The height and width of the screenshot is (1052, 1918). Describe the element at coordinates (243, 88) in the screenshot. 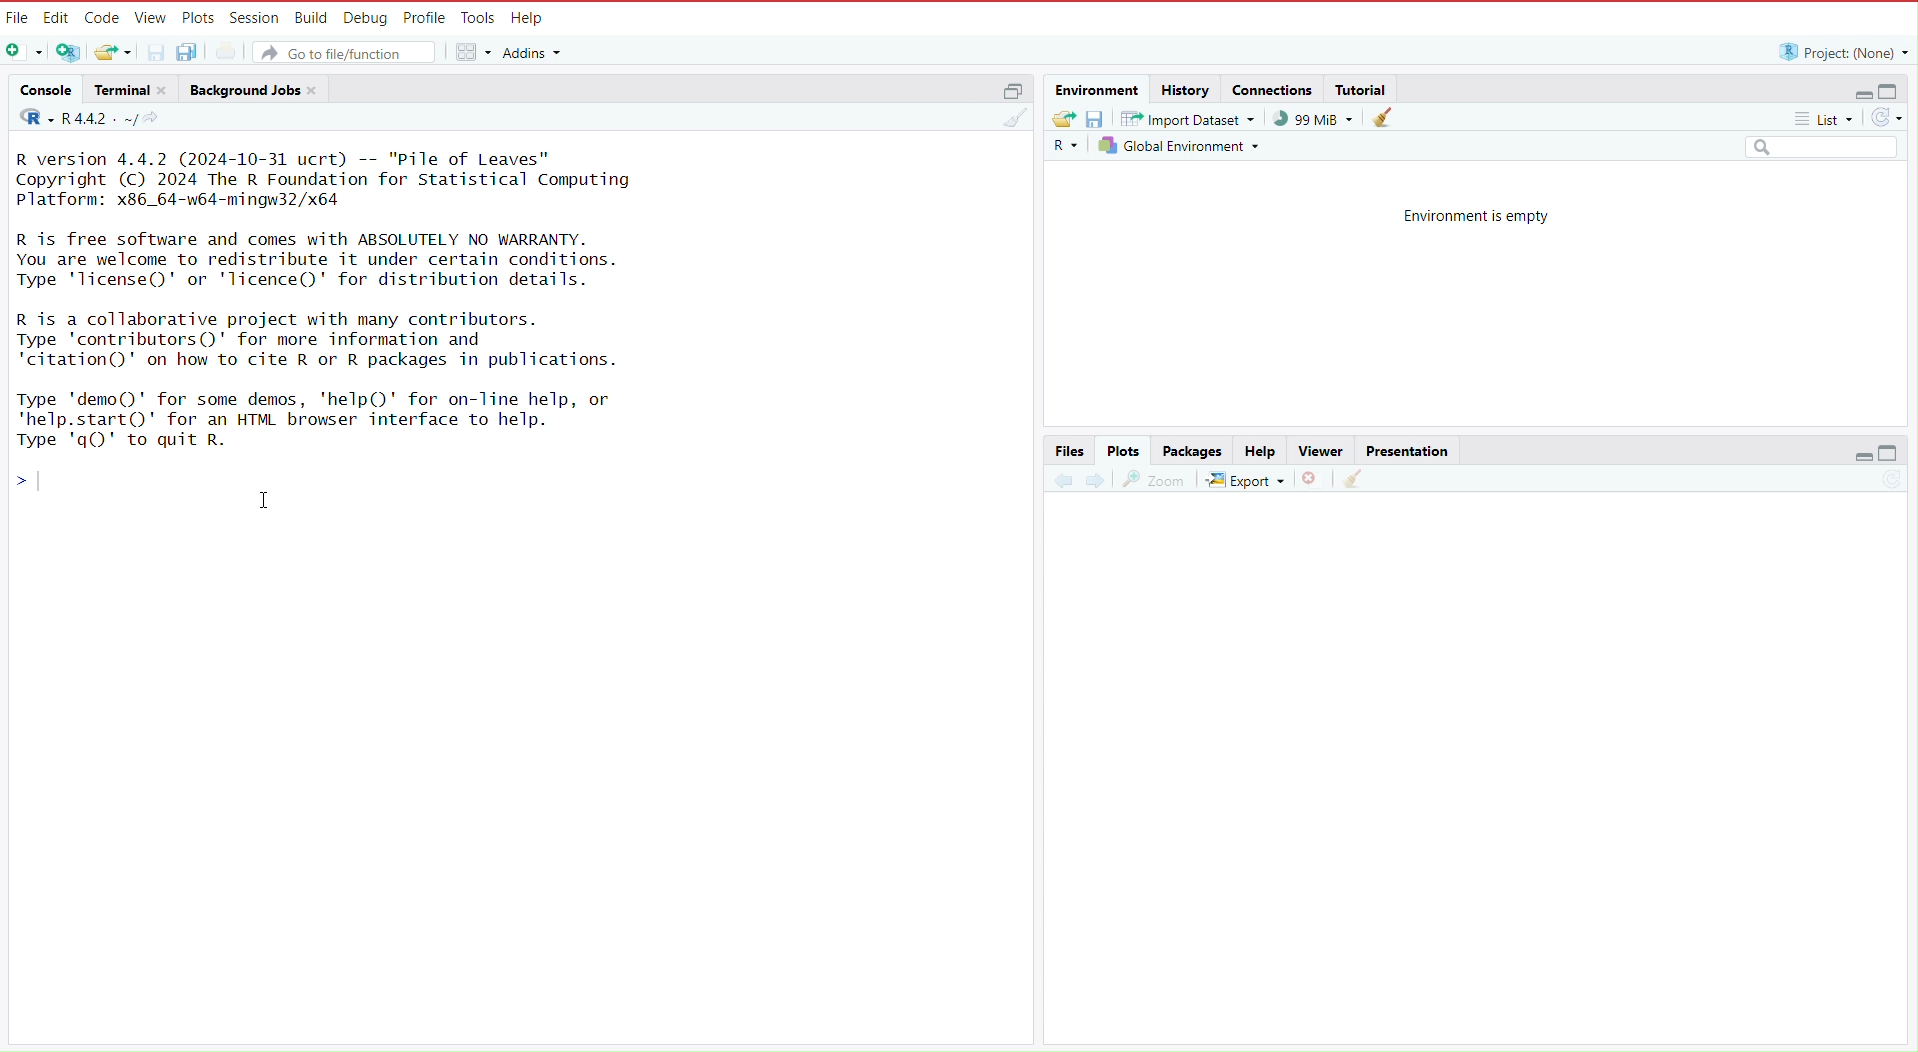

I see `background jobs` at that location.